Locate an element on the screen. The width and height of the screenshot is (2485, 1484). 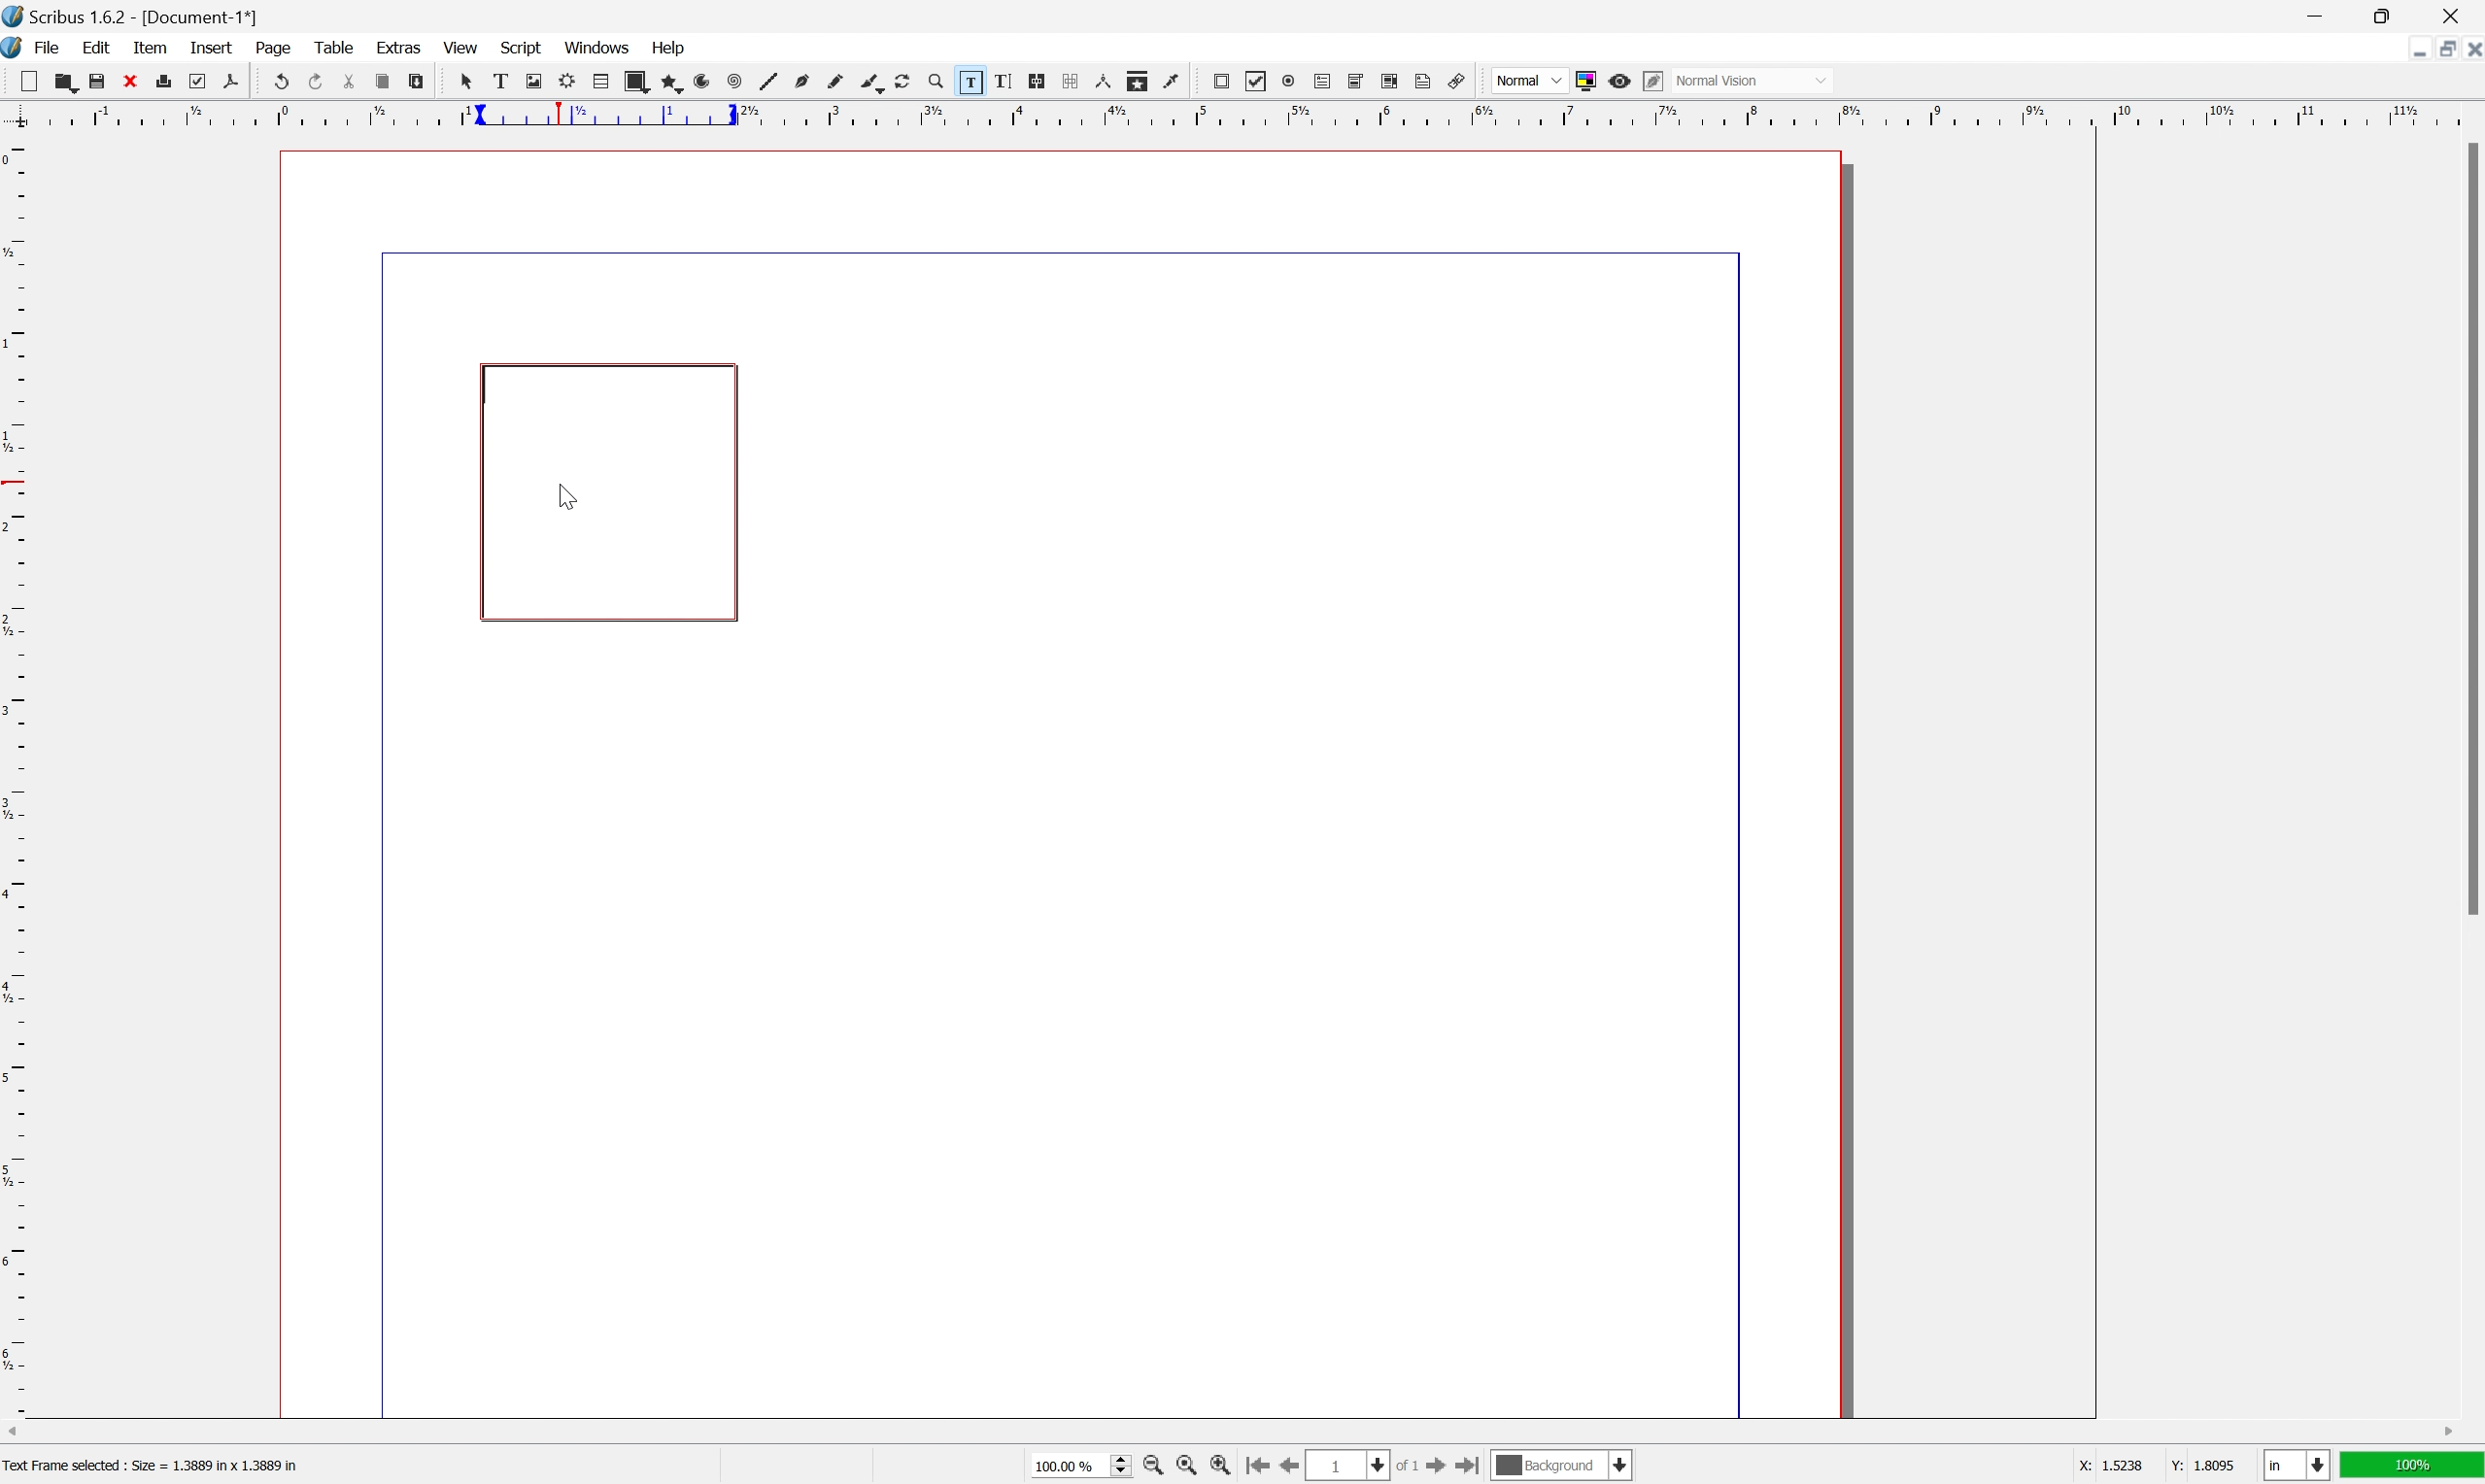
zoom to 100% is located at coordinates (1182, 1467).